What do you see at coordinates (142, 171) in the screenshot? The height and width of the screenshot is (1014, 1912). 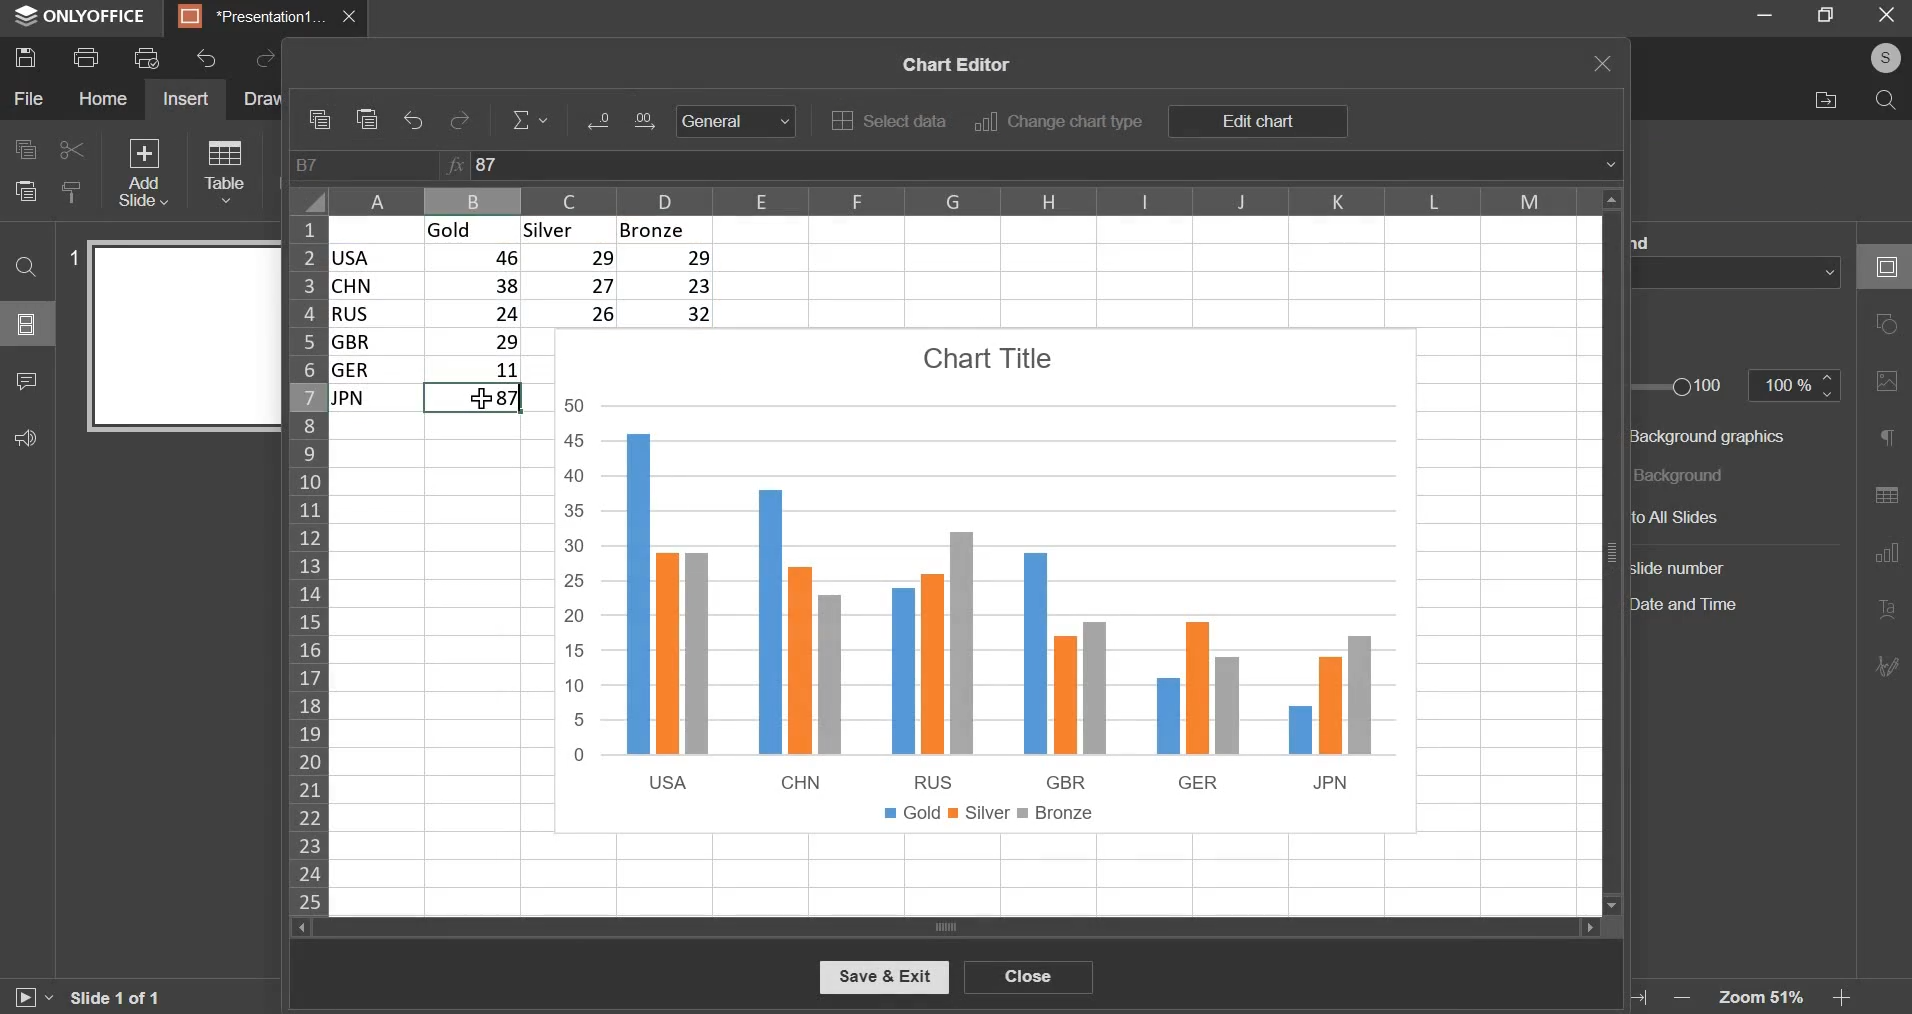 I see `add slide` at bounding box center [142, 171].